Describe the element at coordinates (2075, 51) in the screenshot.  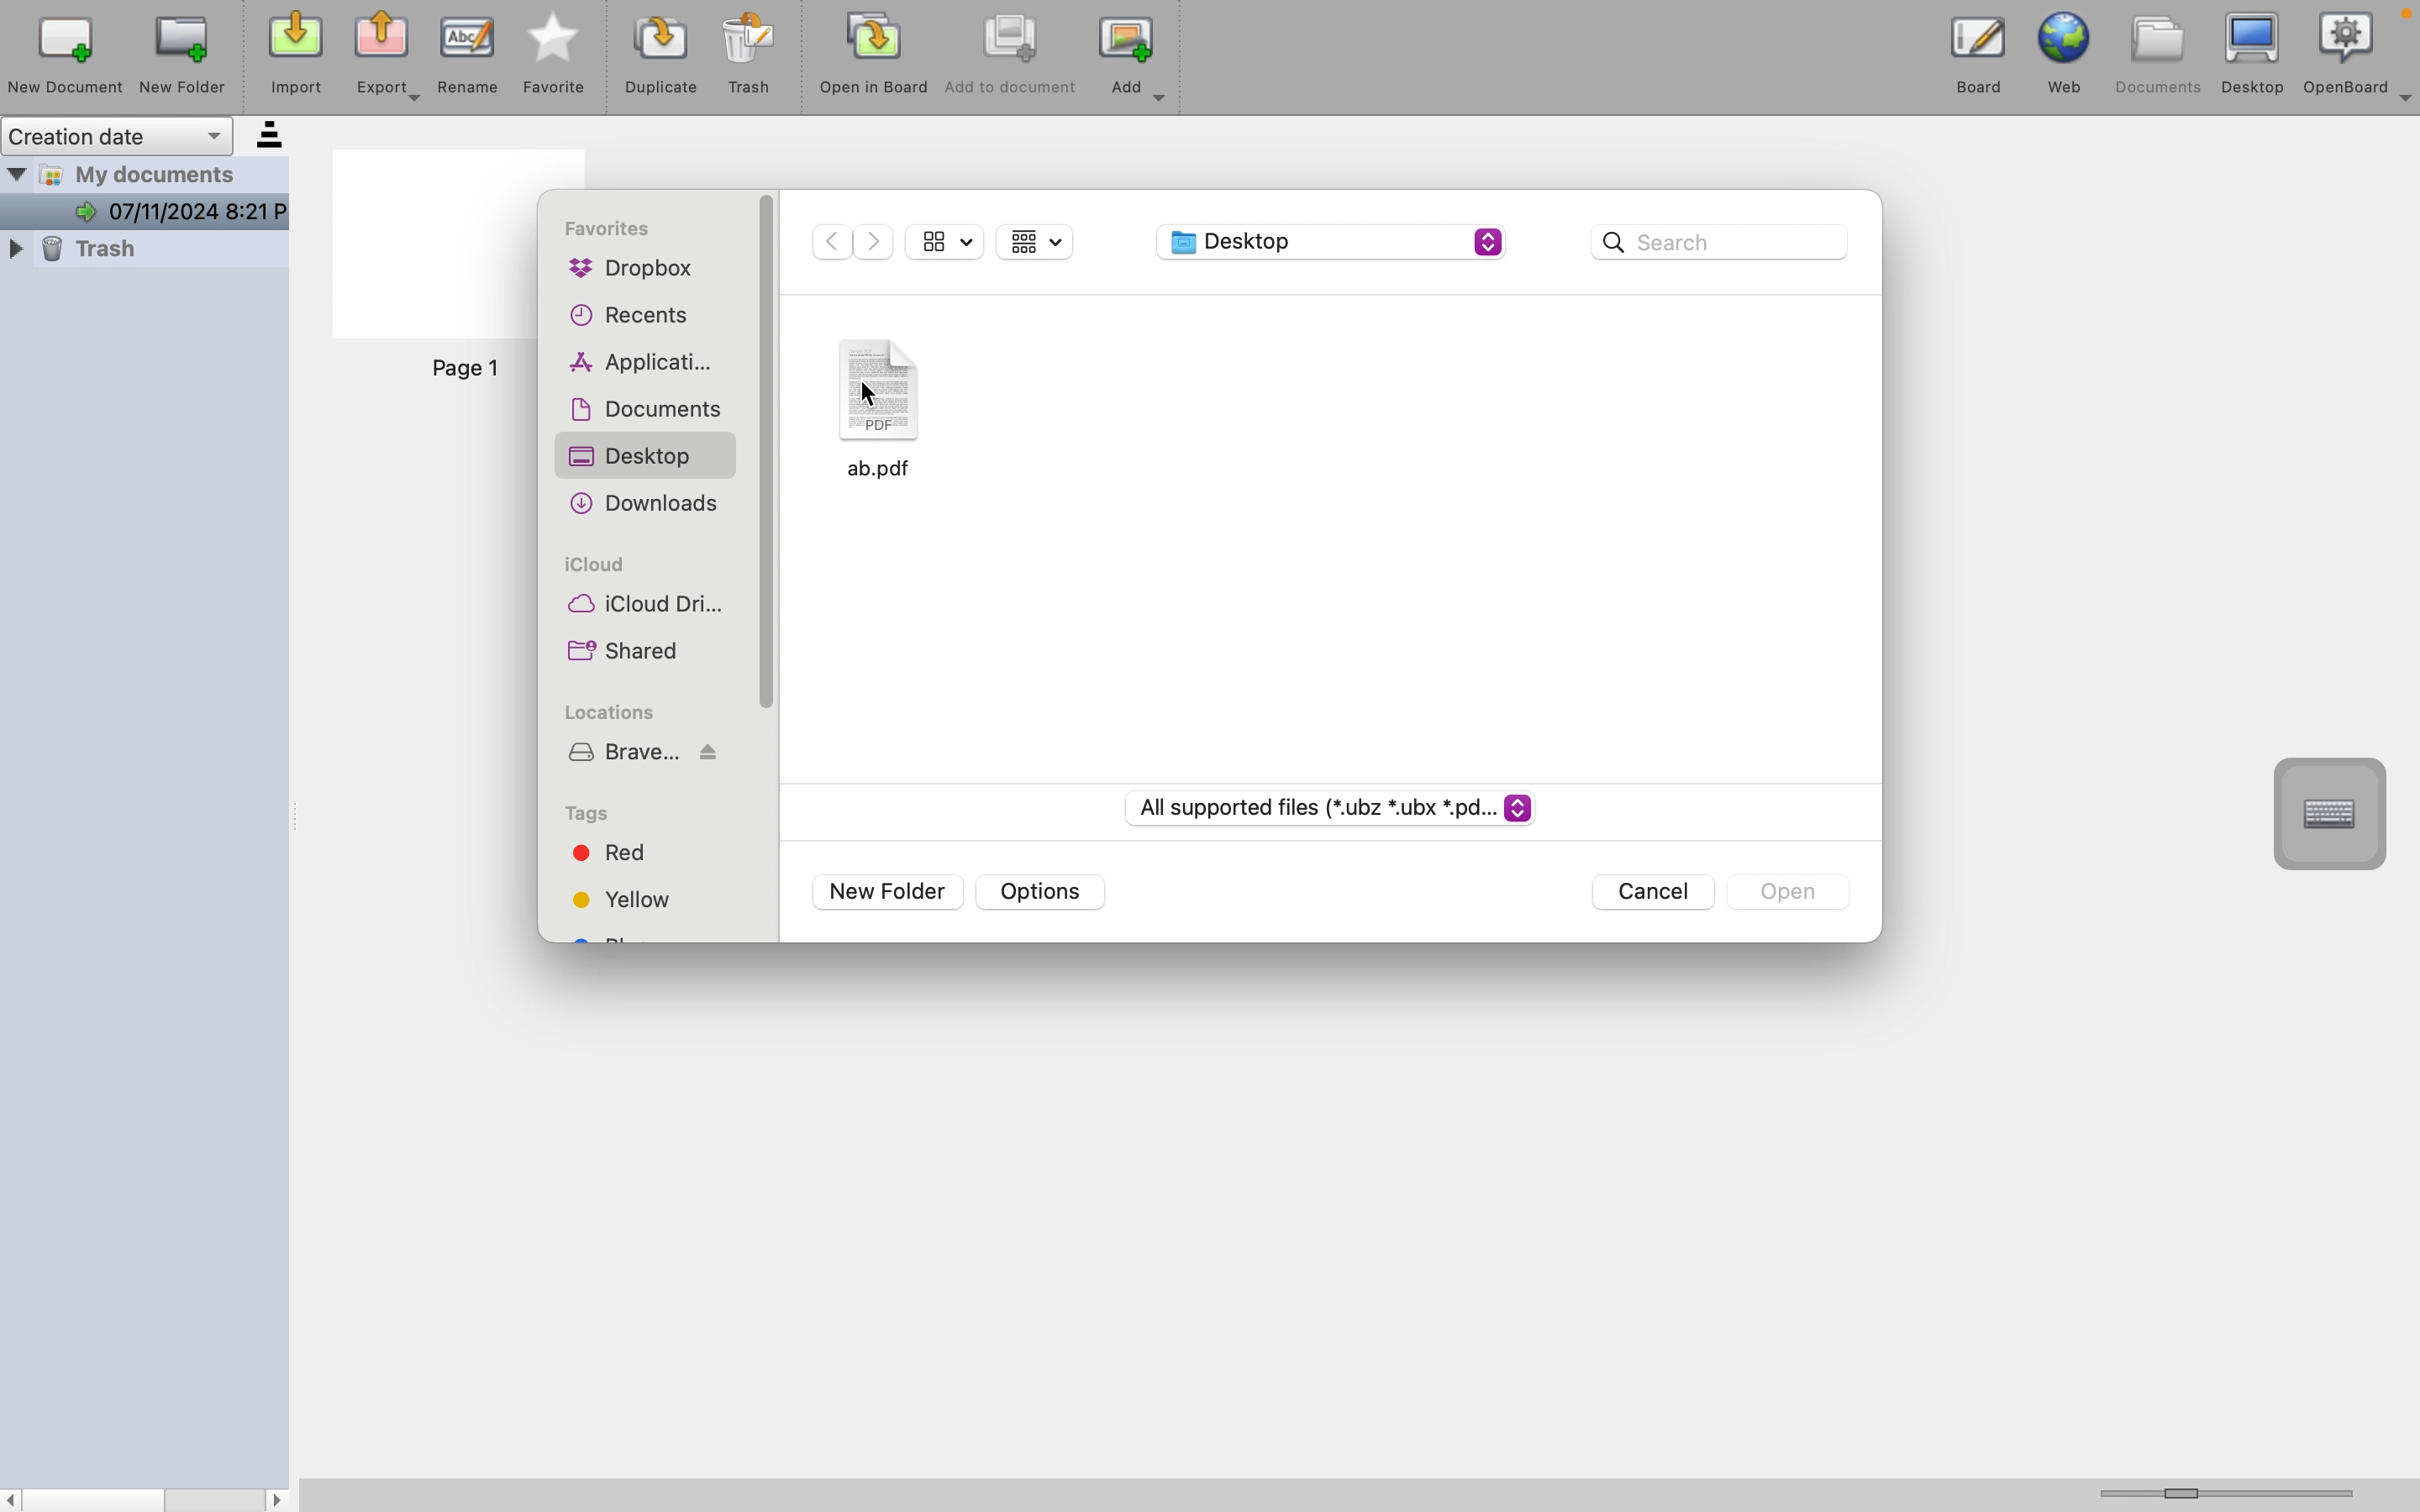
I see `web` at that location.